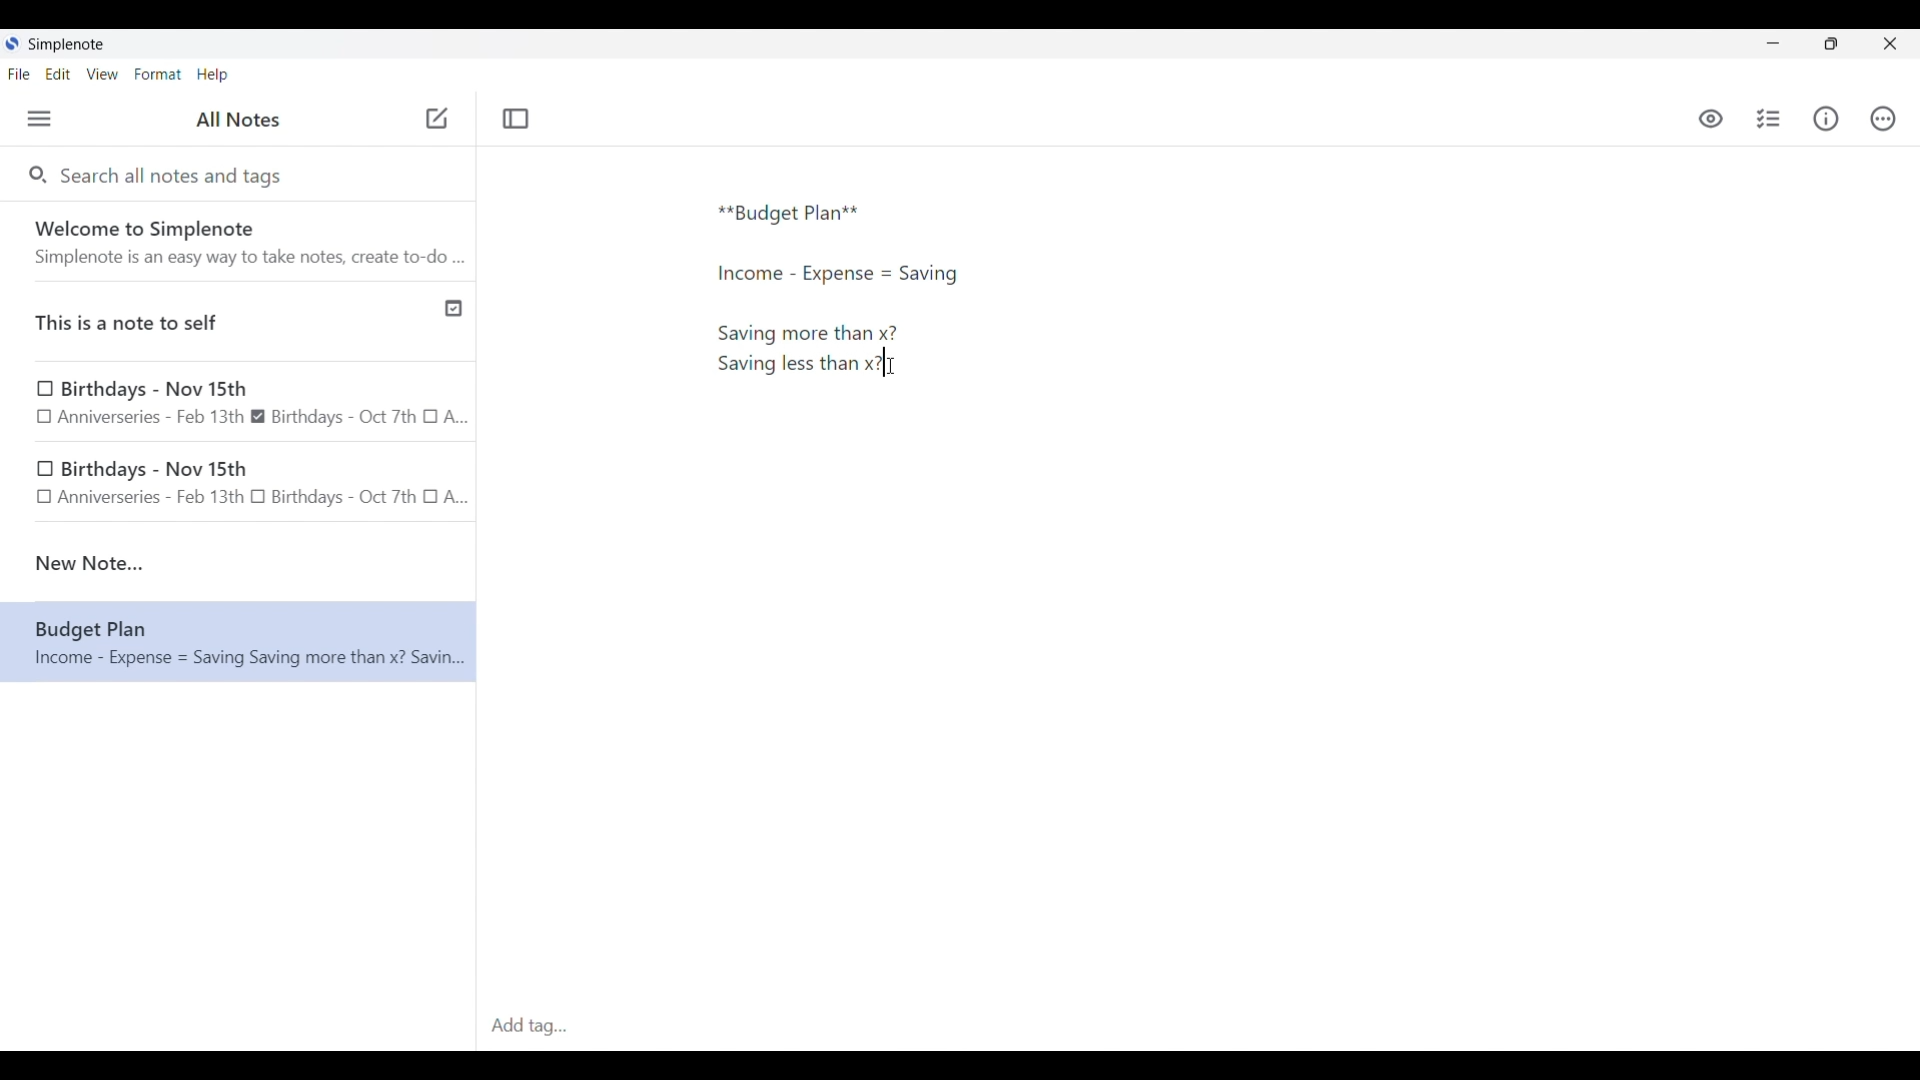 The height and width of the screenshot is (1080, 1920). What do you see at coordinates (515, 119) in the screenshot?
I see `Toggle focus mode` at bounding box center [515, 119].